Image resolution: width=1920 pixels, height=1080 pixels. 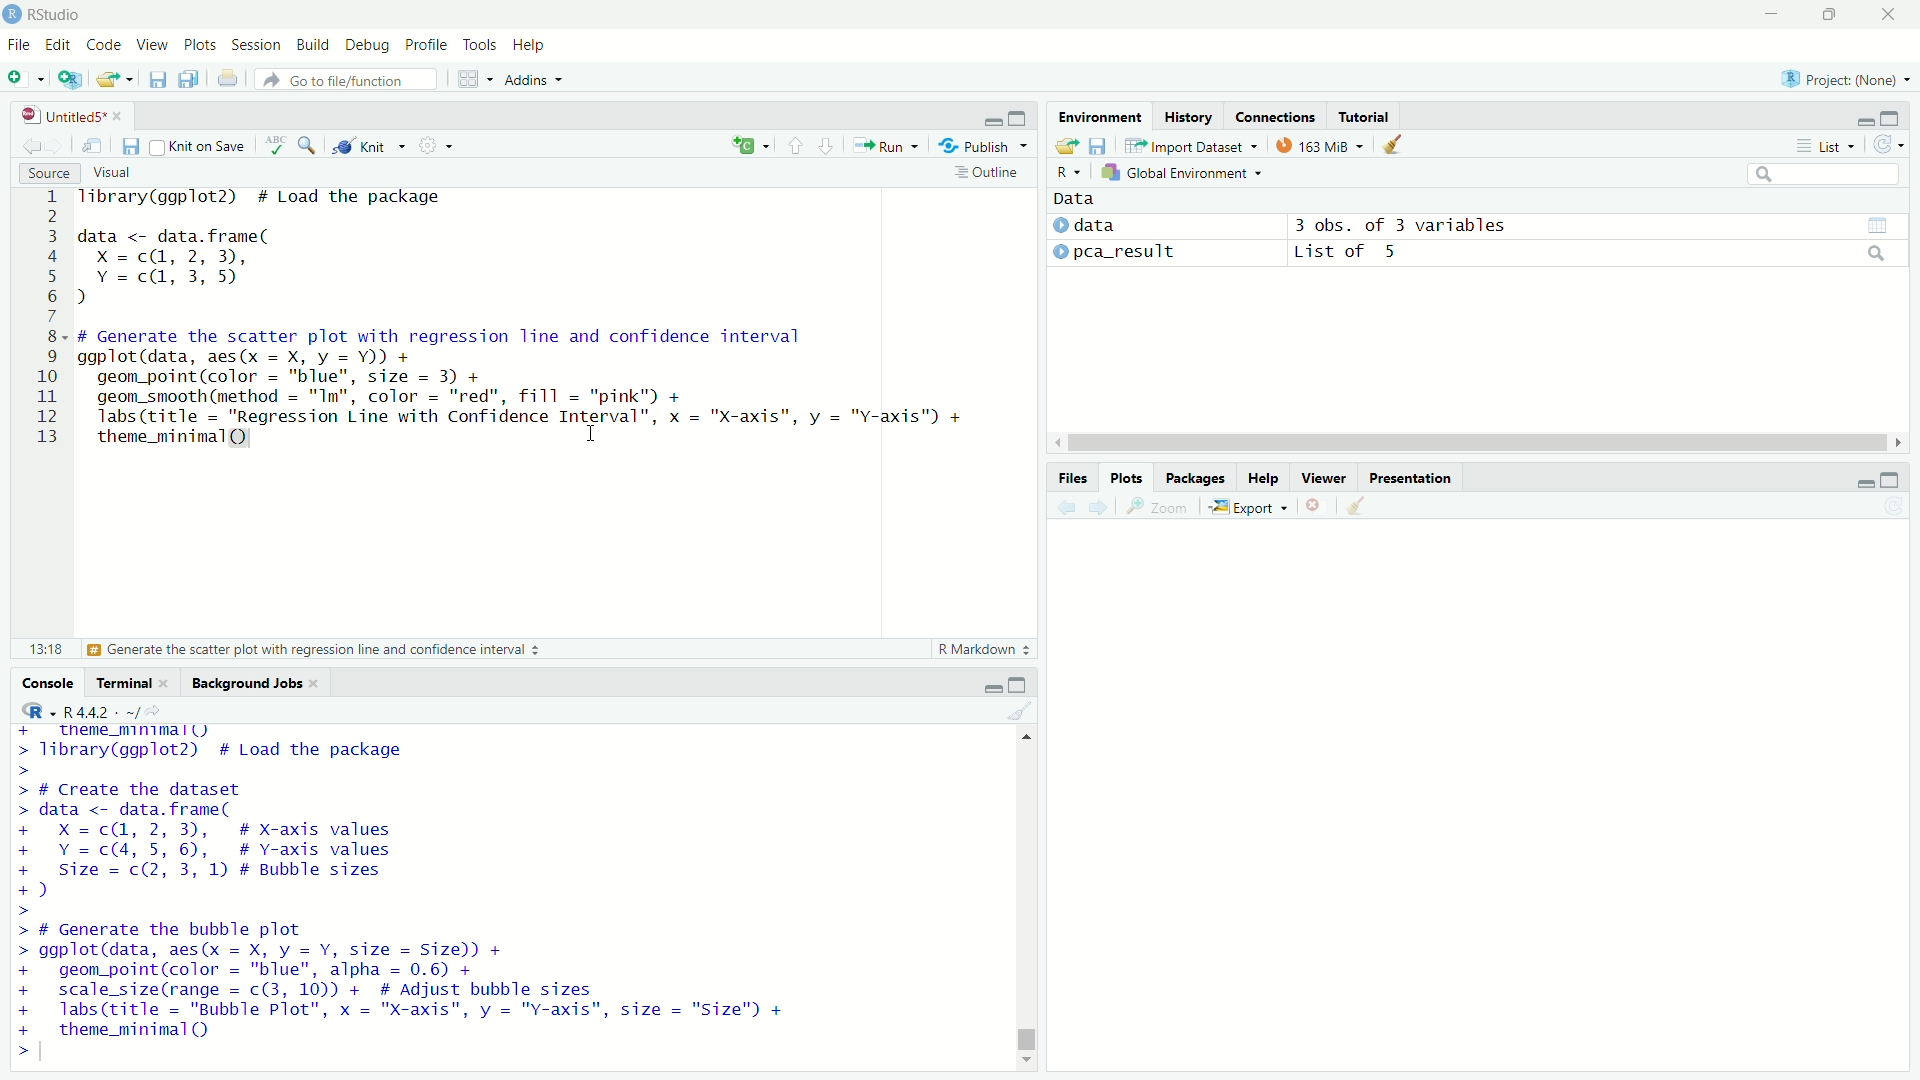 What do you see at coordinates (32, 146) in the screenshot?
I see `Go back to previous source location` at bounding box center [32, 146].